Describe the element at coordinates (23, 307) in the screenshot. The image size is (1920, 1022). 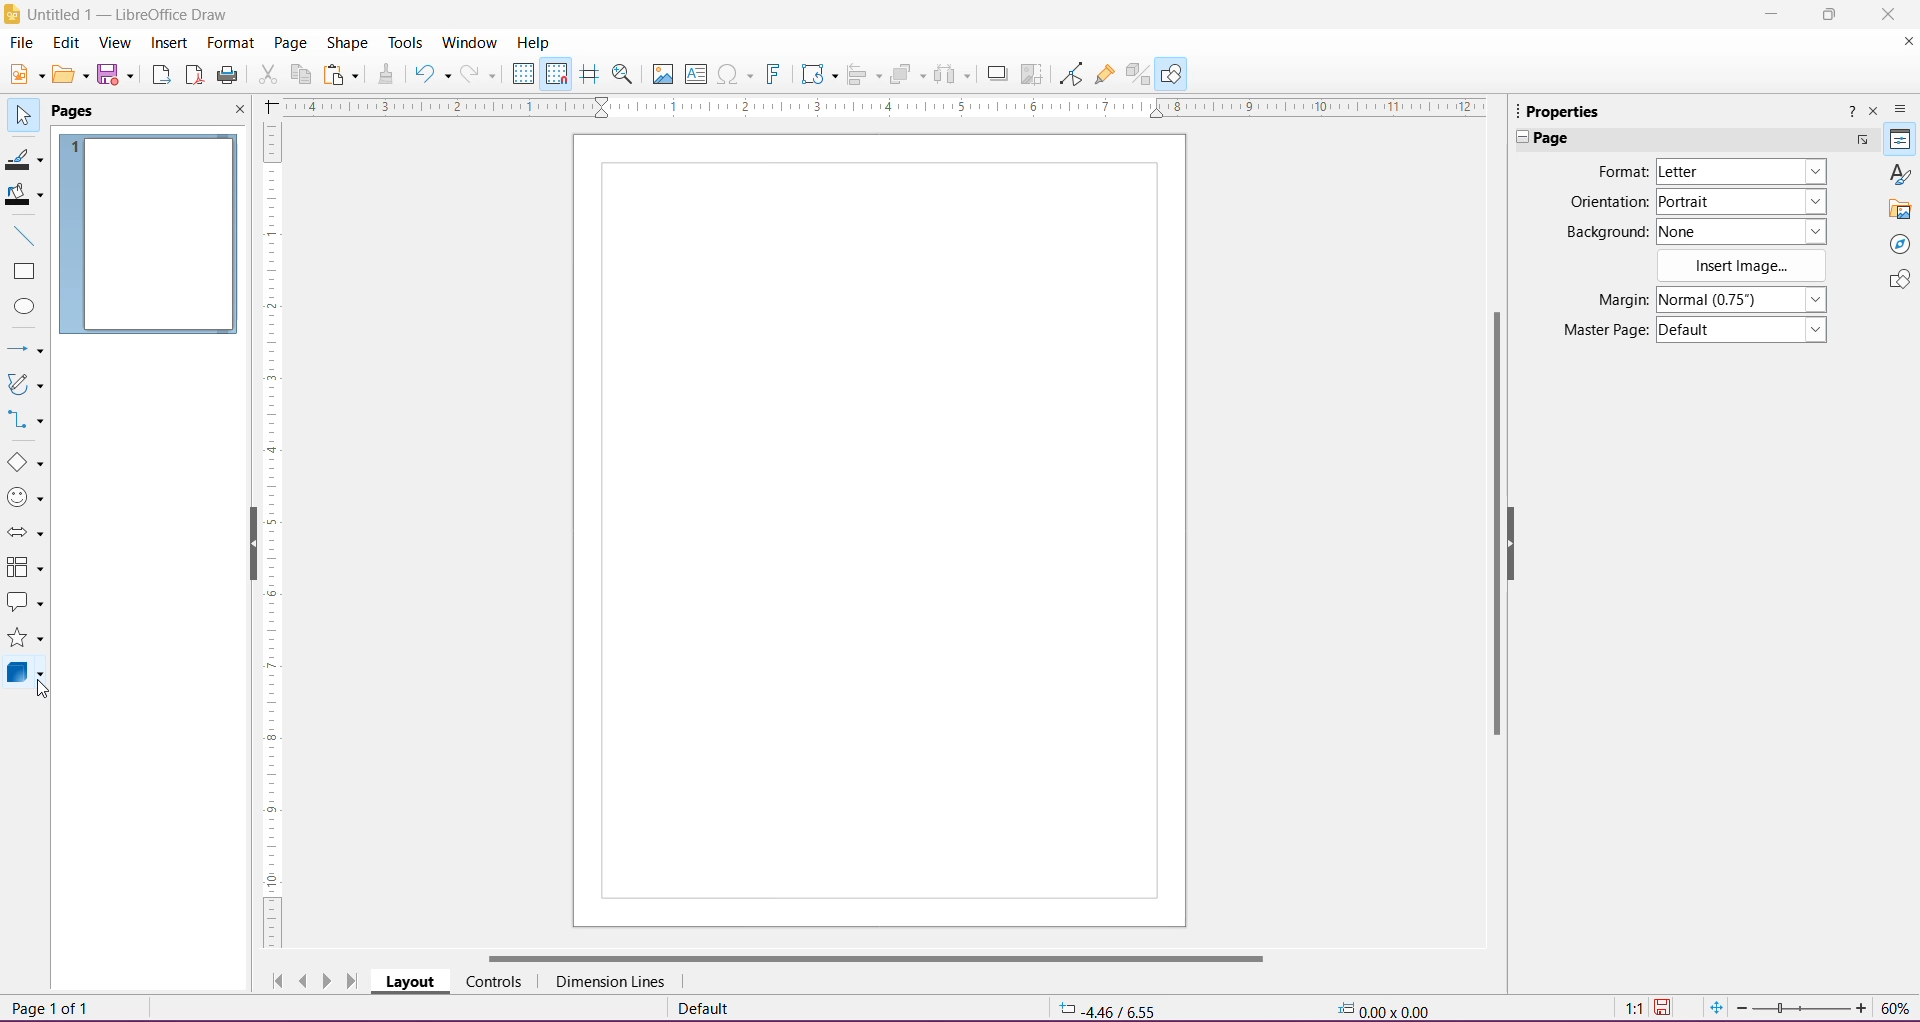
I see `Ellipse` at that location.